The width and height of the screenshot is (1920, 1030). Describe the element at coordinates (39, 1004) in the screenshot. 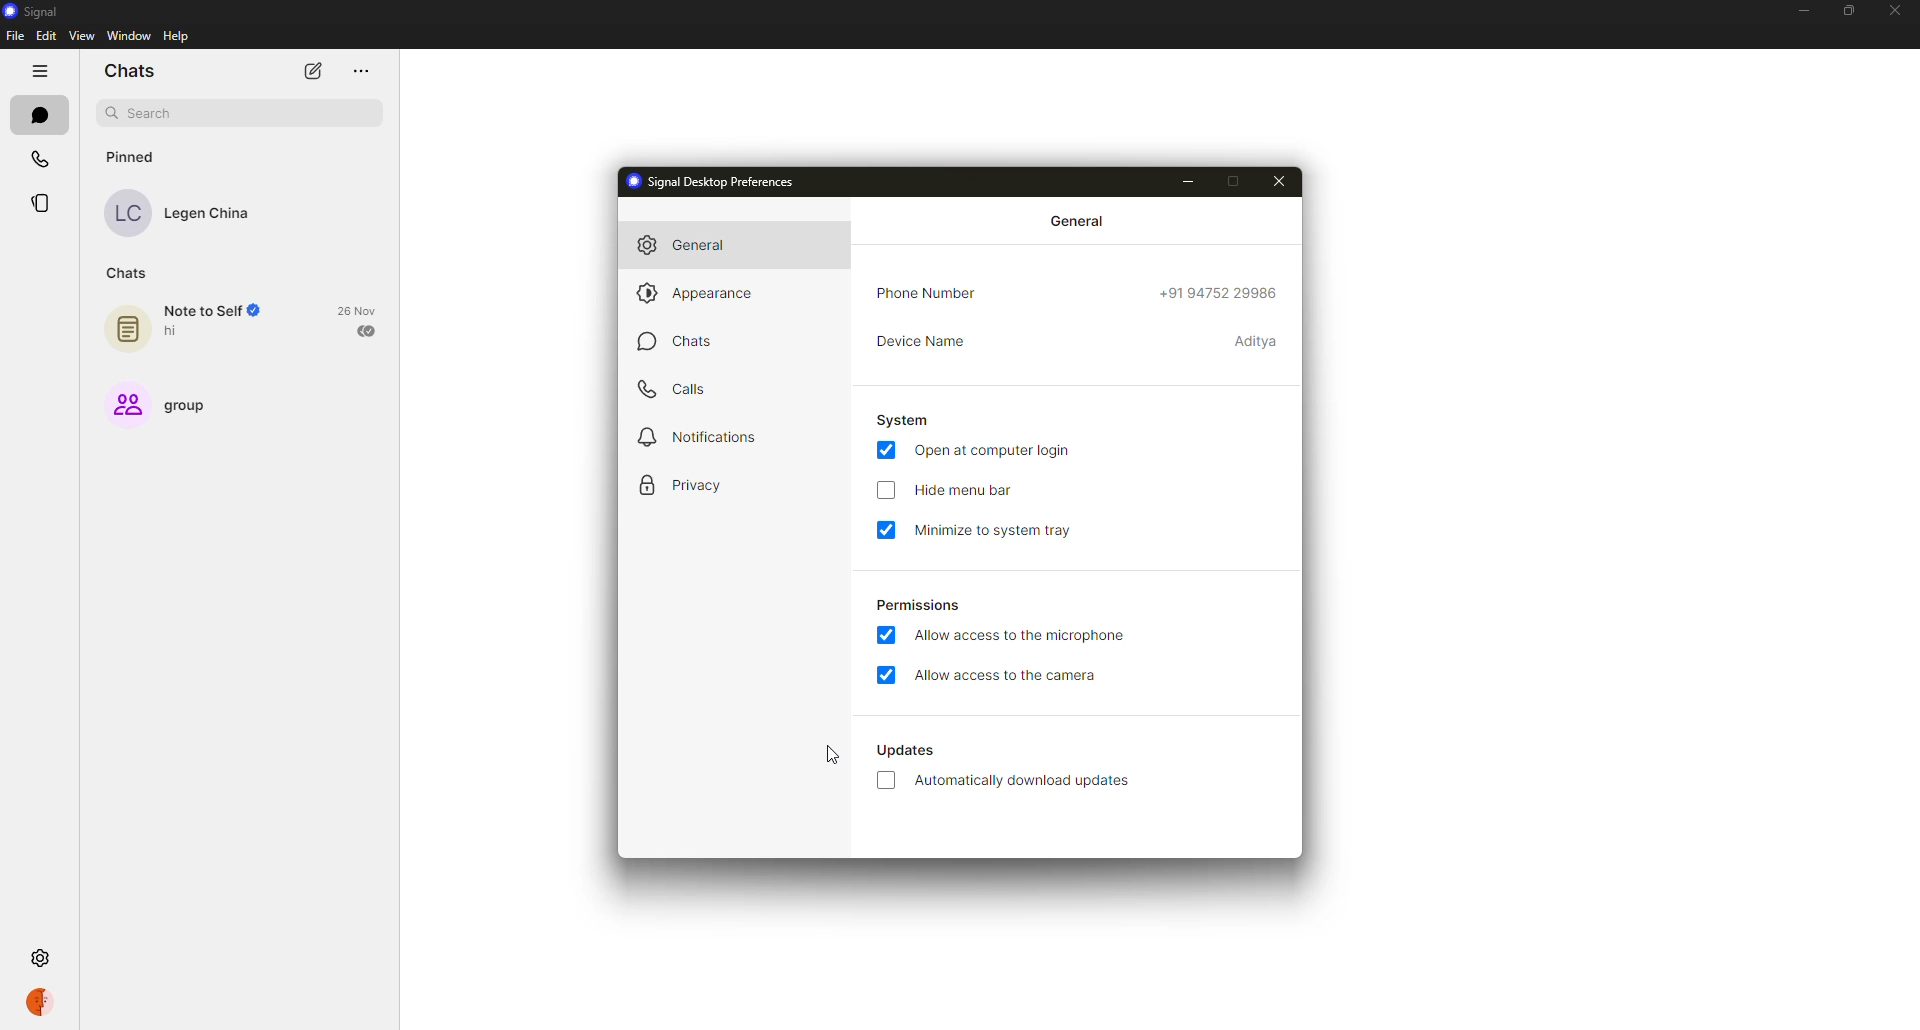

I see `profile` at that location.